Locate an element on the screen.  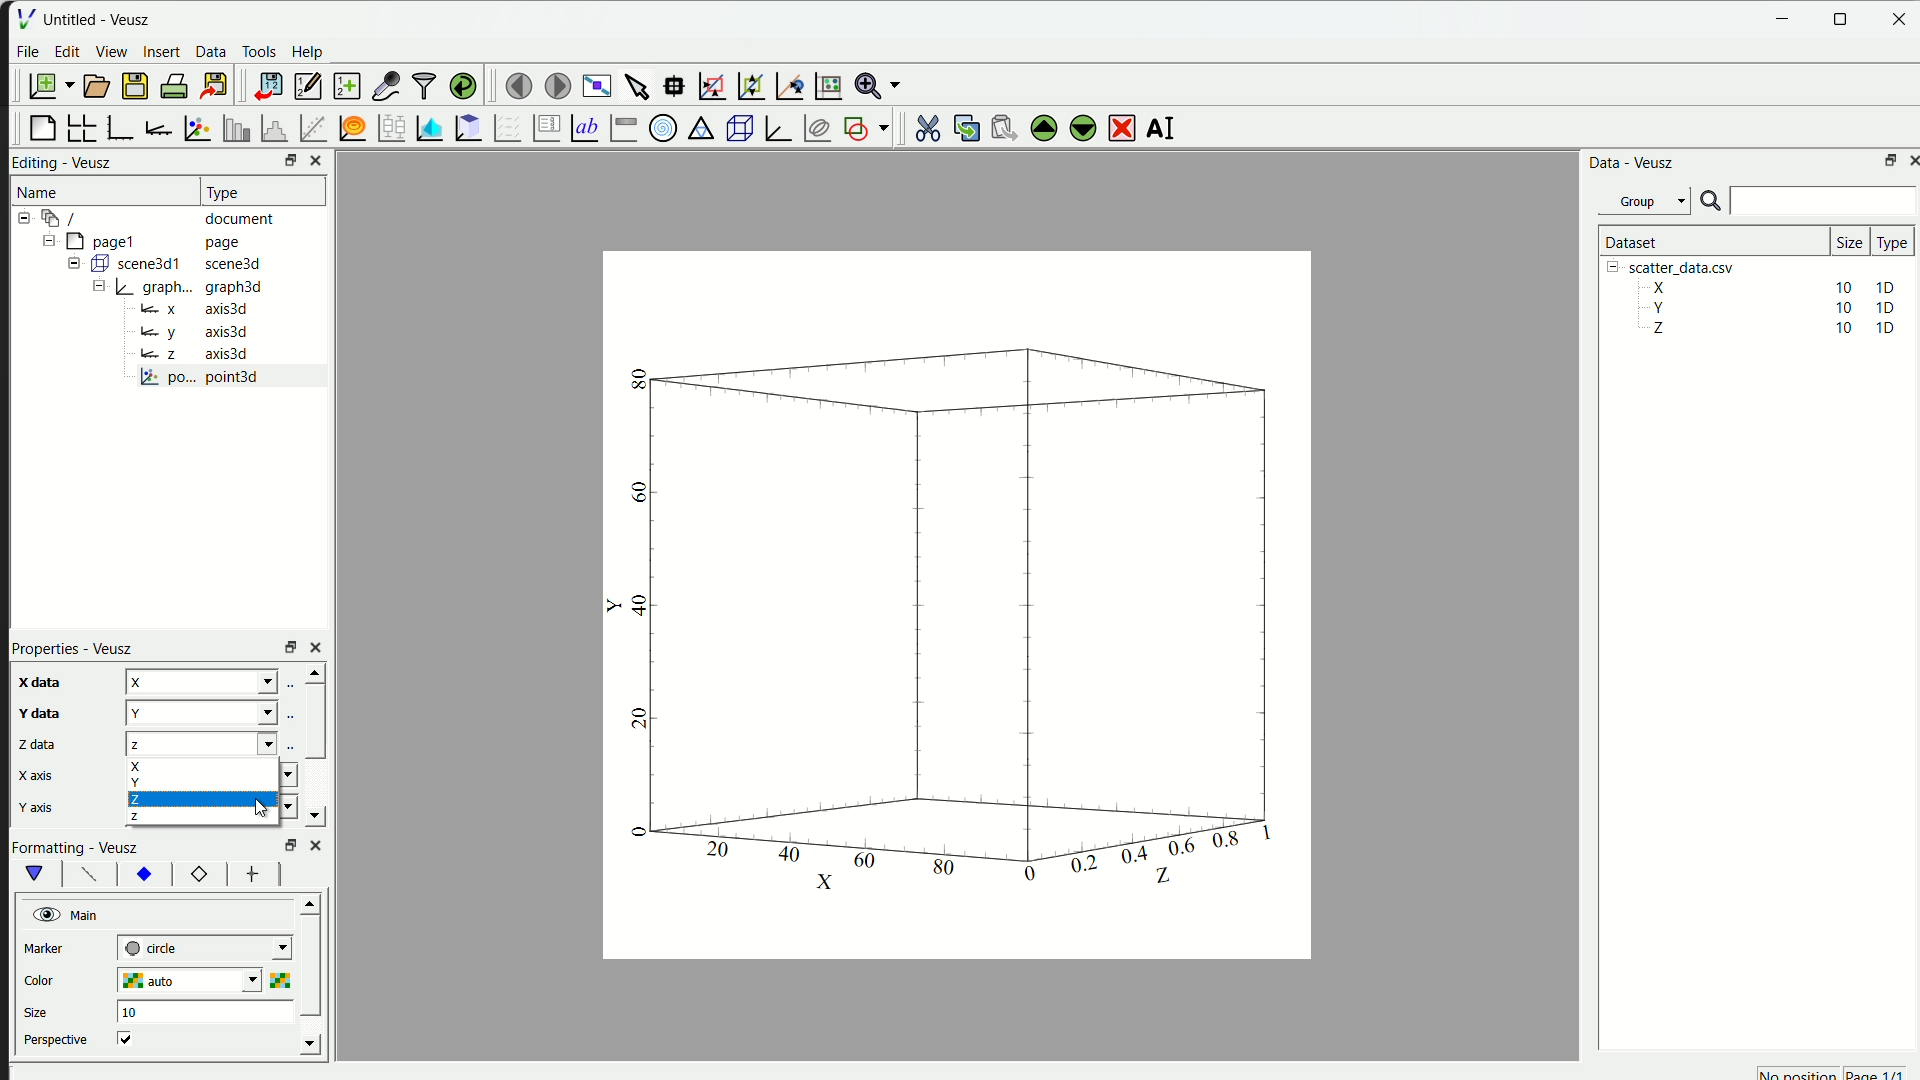
Main is located at coordinates (71, 913).